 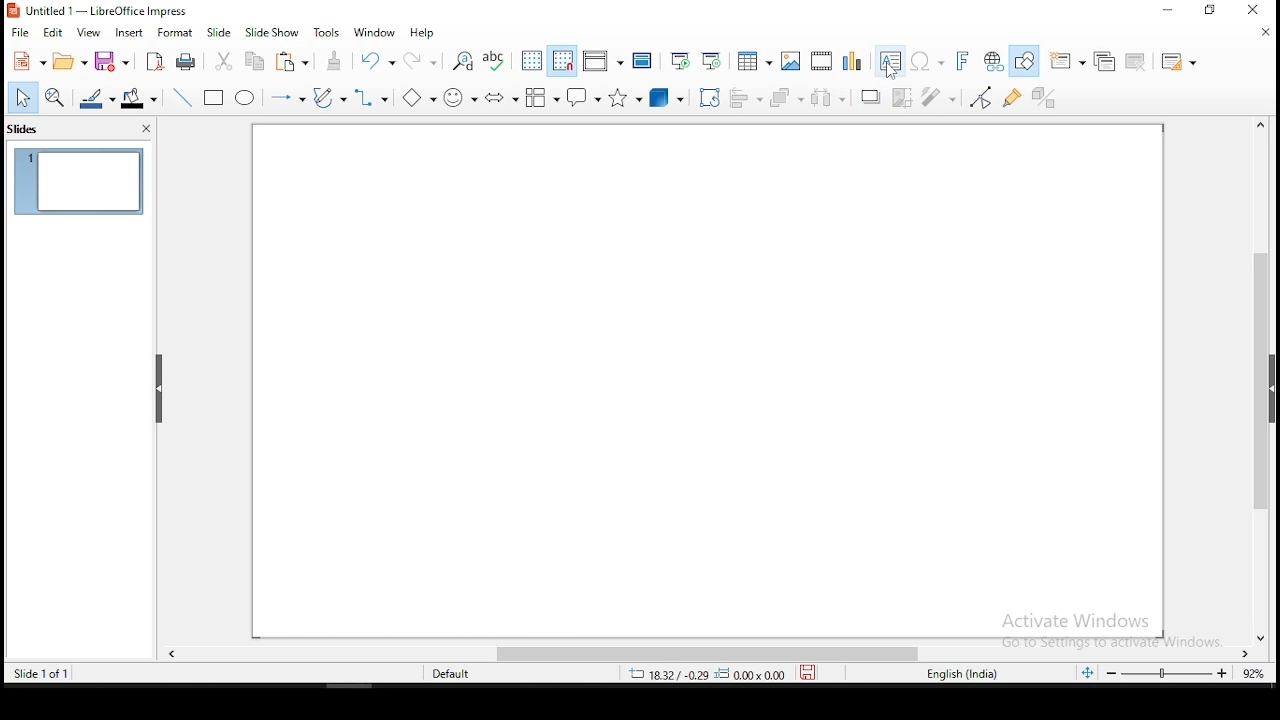 What do you see at coordinates (940, 97) in the screenshot?
I see `filter` at bounding box center [940, 97].